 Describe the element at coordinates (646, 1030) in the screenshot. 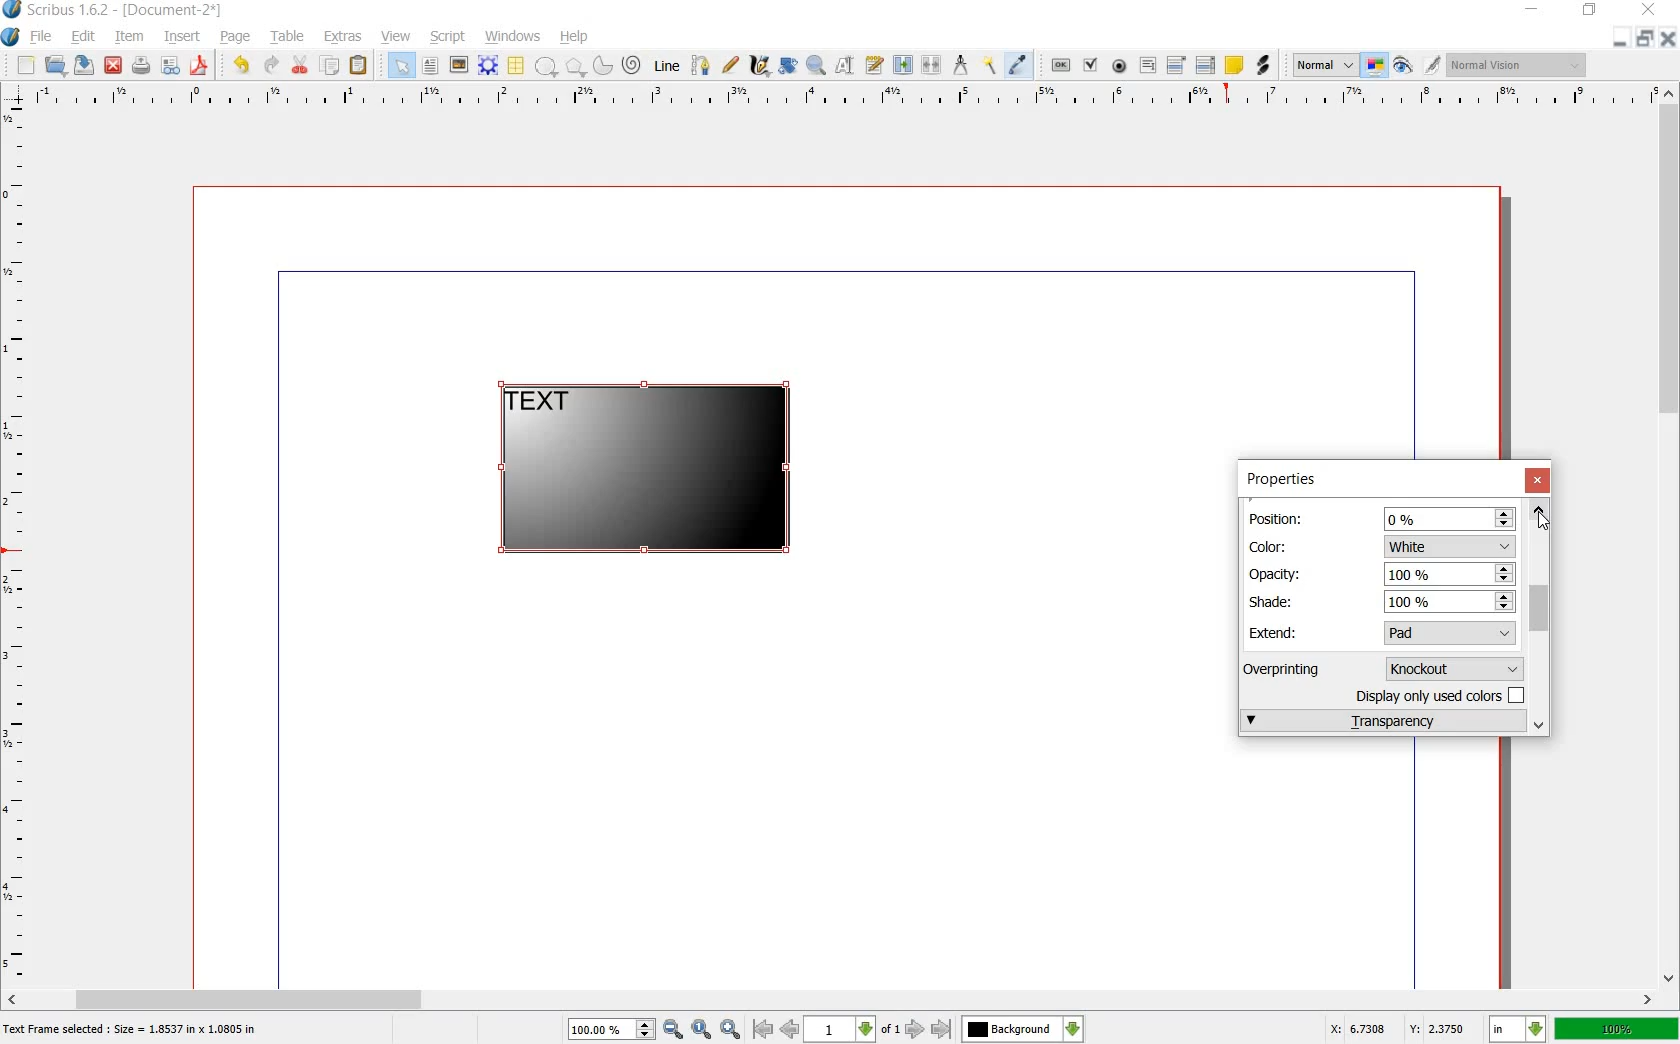

I see `Increase or decrease zoom value` at that location.